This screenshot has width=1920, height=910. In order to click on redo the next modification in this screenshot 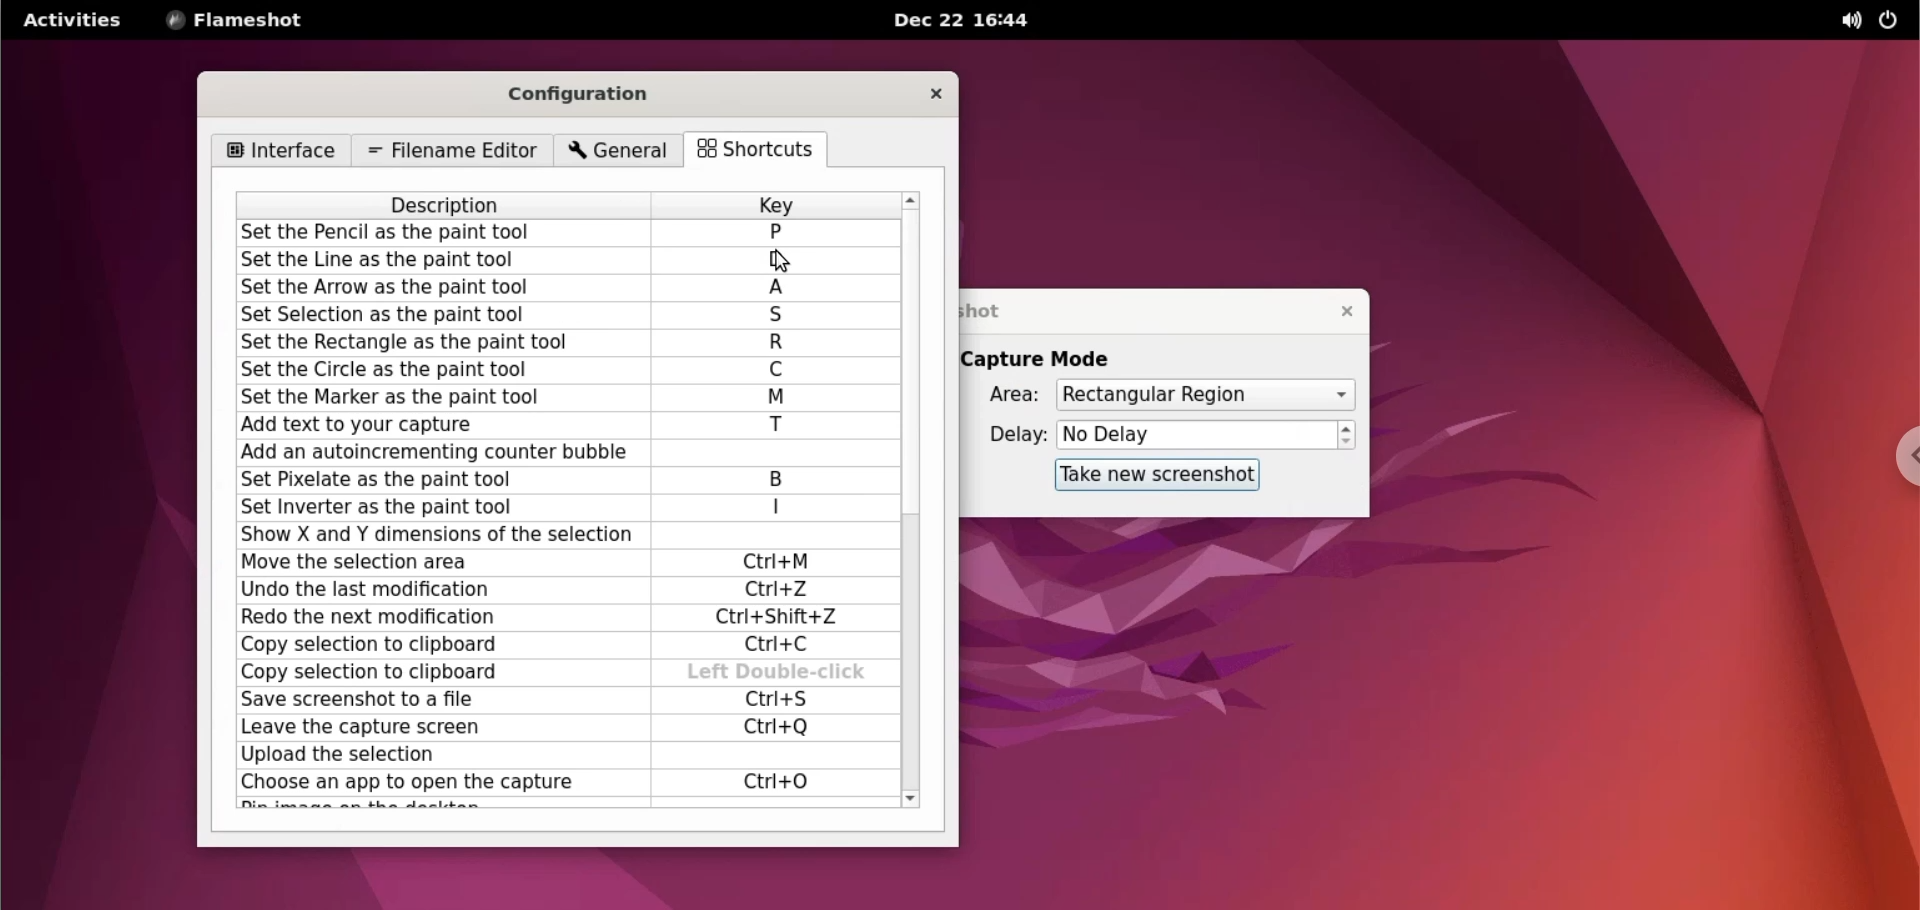, I will do `click(433, 620)`.